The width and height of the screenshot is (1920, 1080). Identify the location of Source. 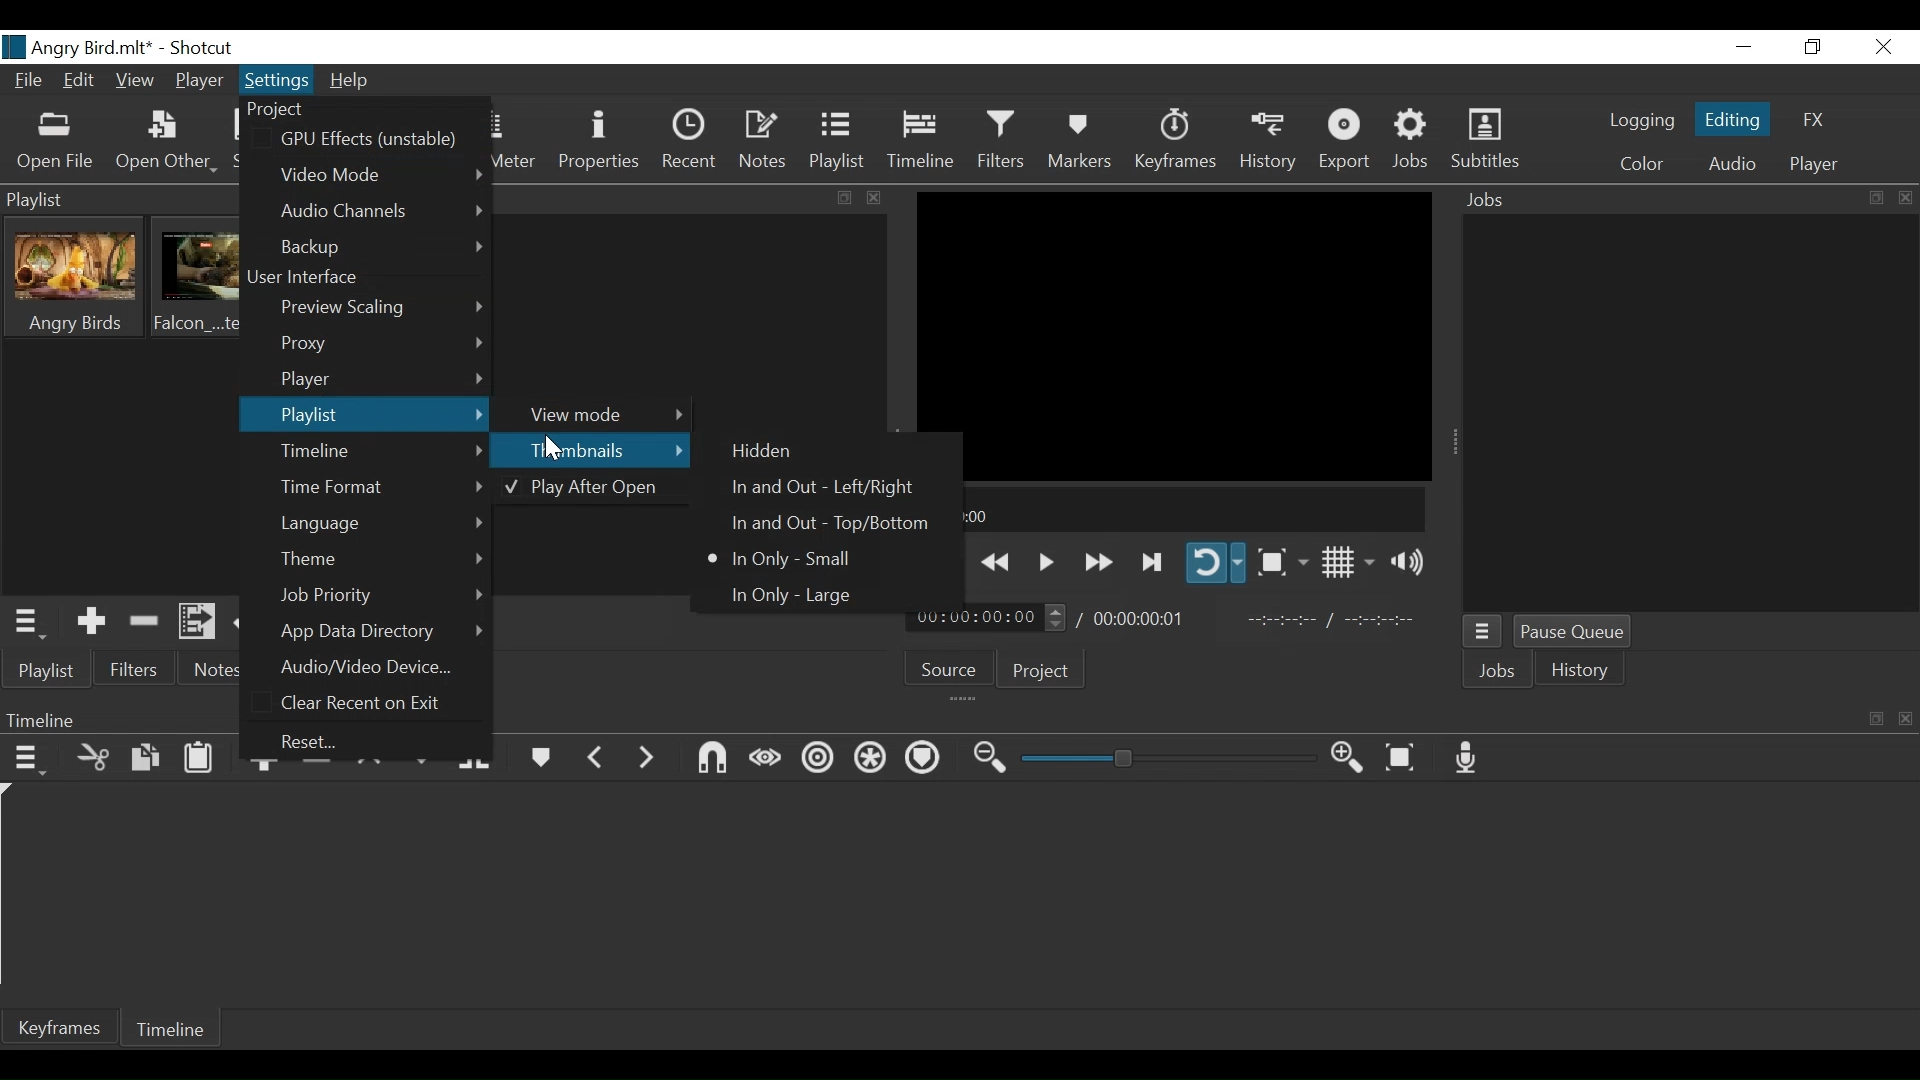
(951, 668).